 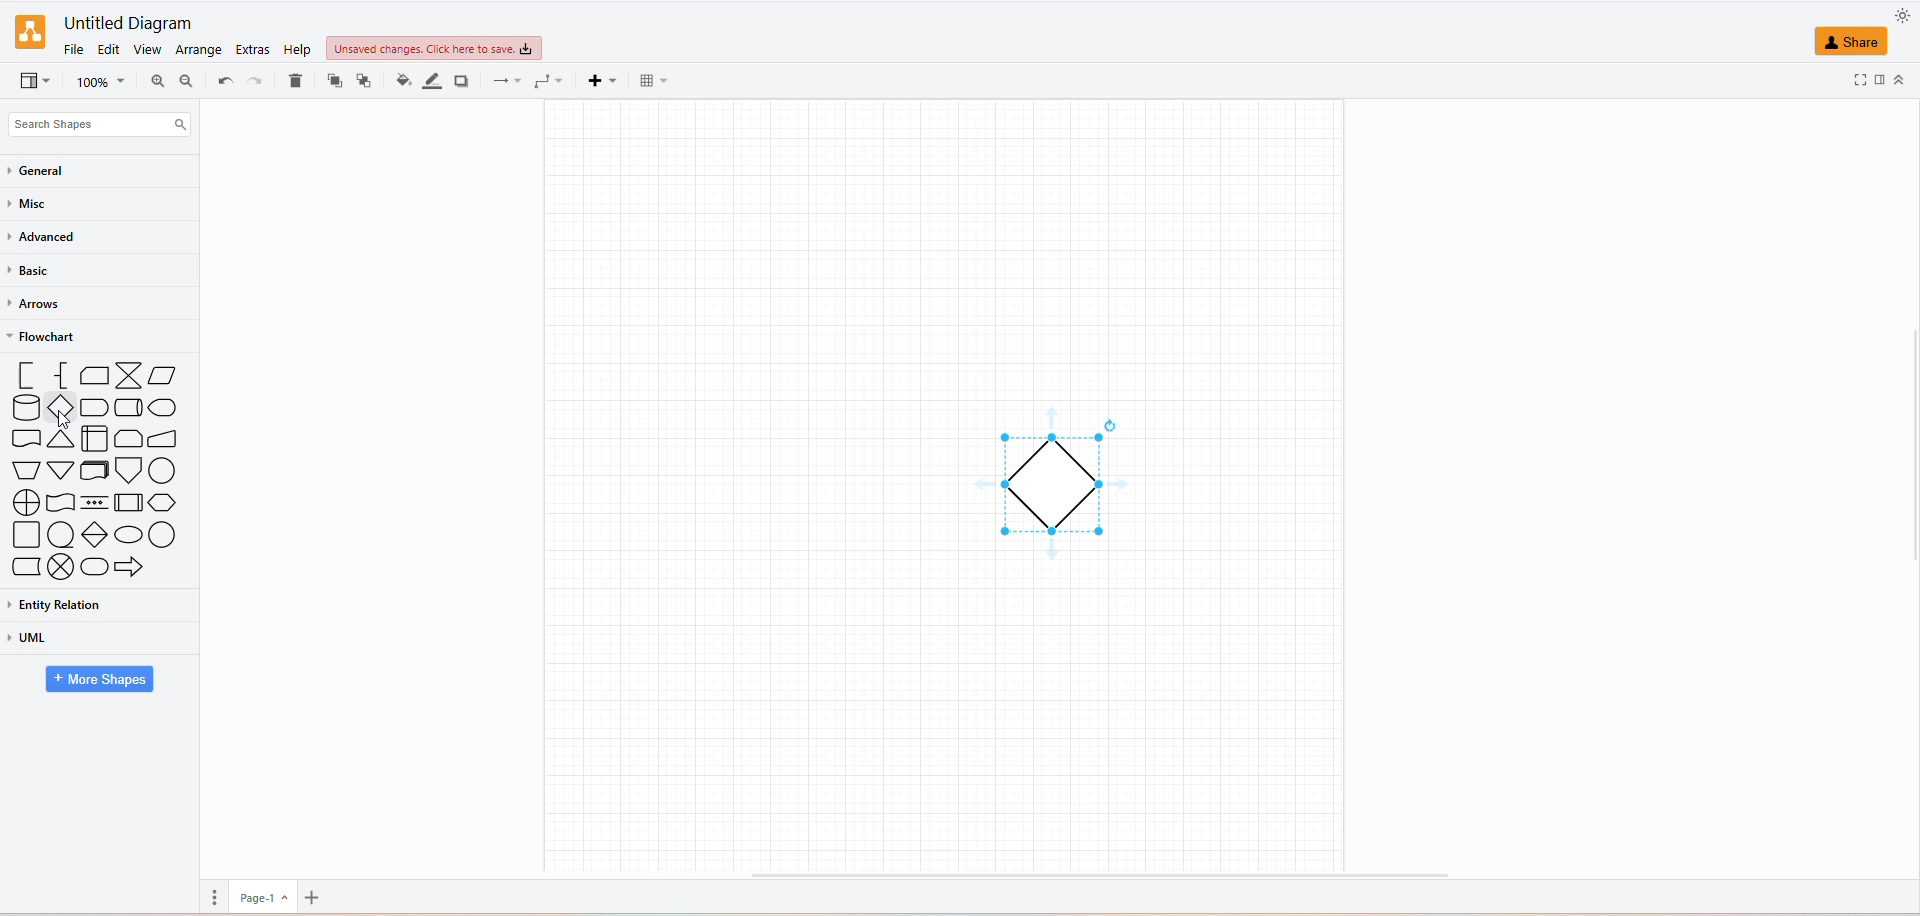 What do you see at coordinates (96, 121) in the screenshot?
I see `SEARCH` at bounding box center [96, 121].